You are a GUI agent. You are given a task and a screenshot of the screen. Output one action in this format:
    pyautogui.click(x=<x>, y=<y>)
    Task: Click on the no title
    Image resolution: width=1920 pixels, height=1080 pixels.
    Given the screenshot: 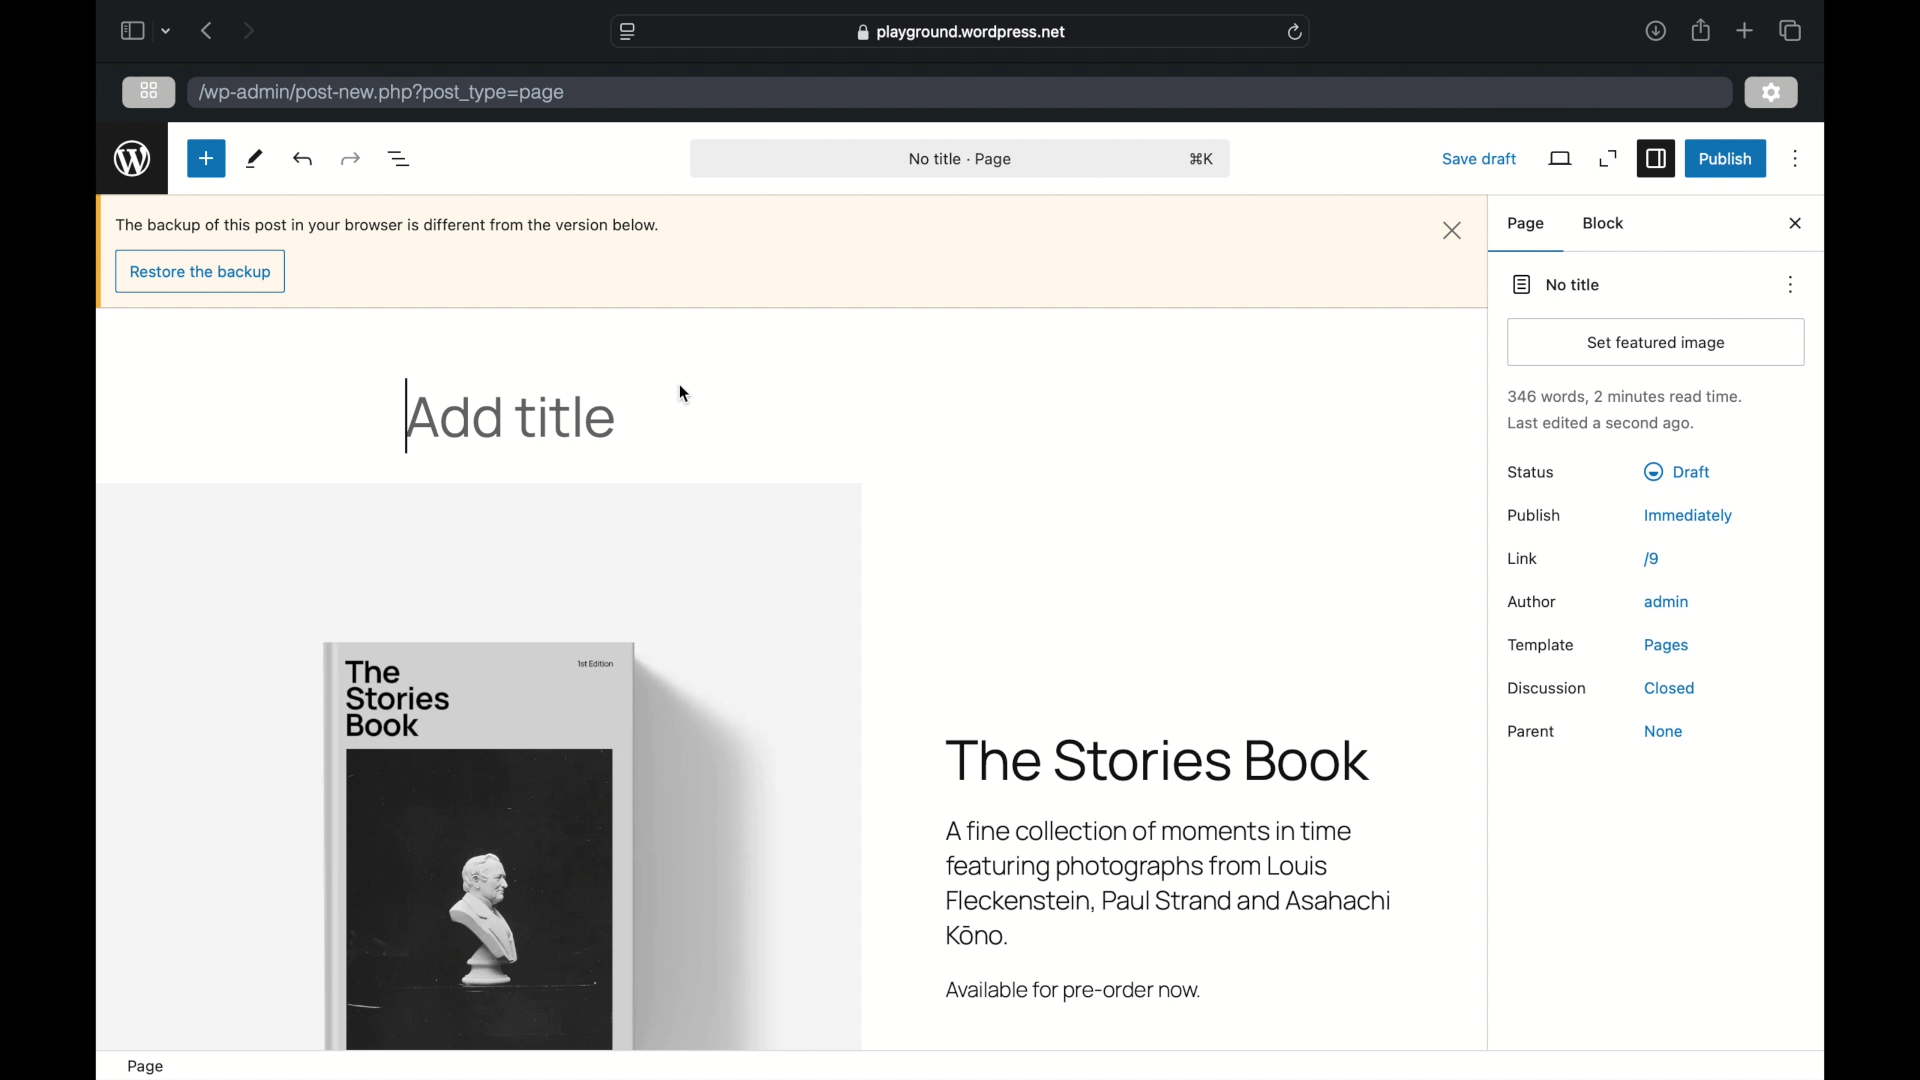 What is the action you would take?
    pyautogui.click(x=1557, y=284)
    